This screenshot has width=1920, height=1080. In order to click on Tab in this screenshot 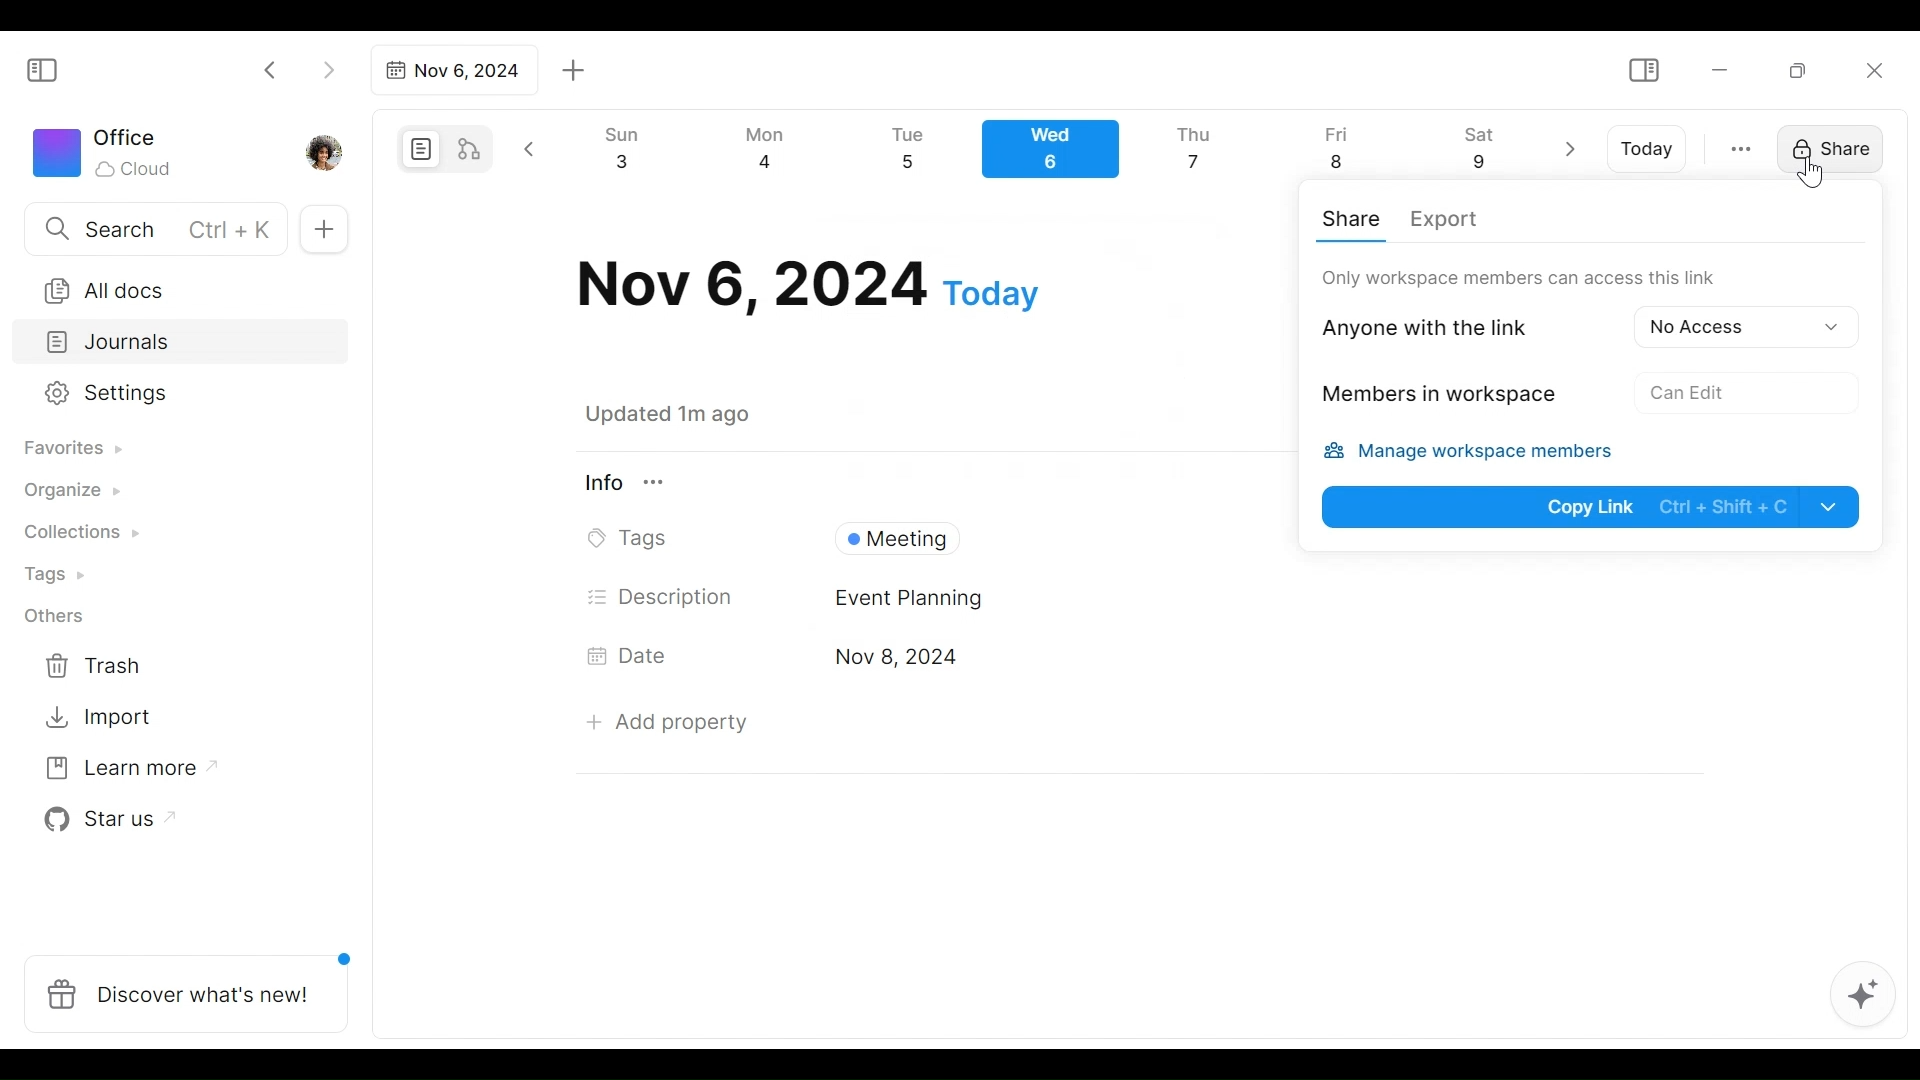, I will do `click(451, 70)`.